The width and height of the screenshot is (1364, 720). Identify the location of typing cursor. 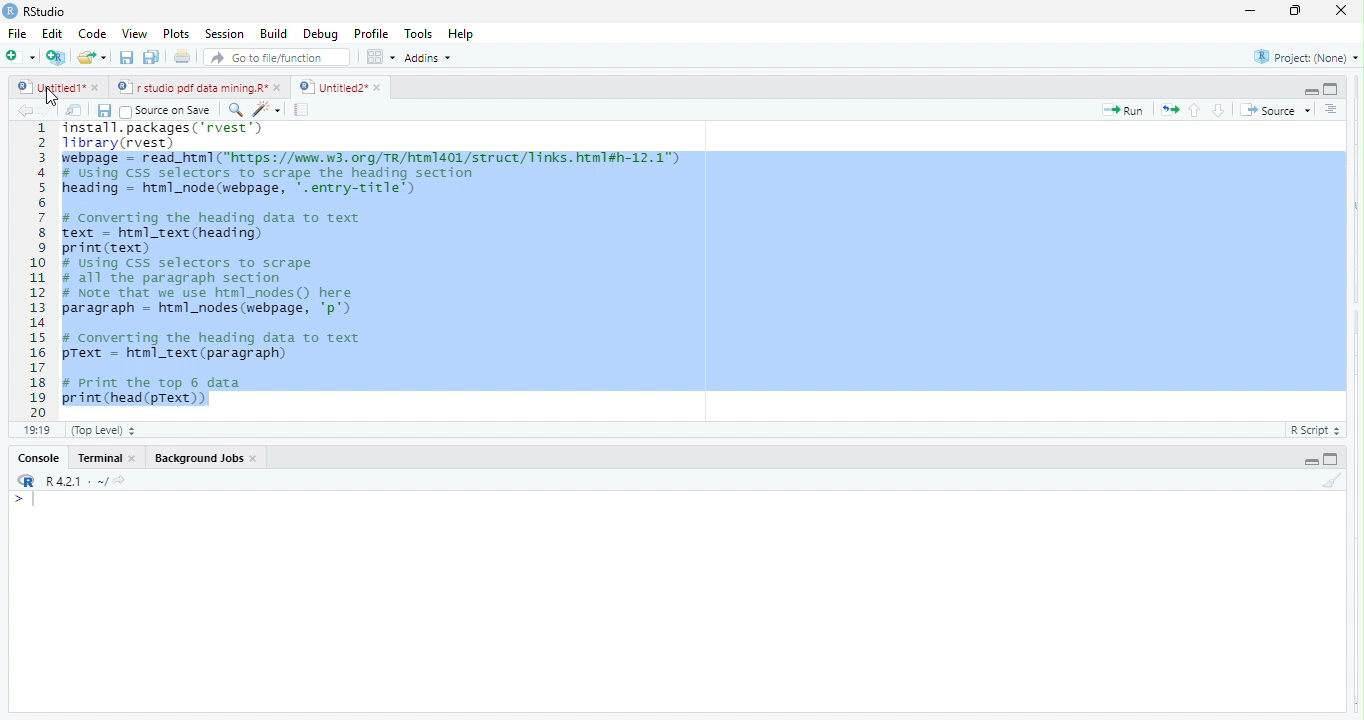
(29, 501).